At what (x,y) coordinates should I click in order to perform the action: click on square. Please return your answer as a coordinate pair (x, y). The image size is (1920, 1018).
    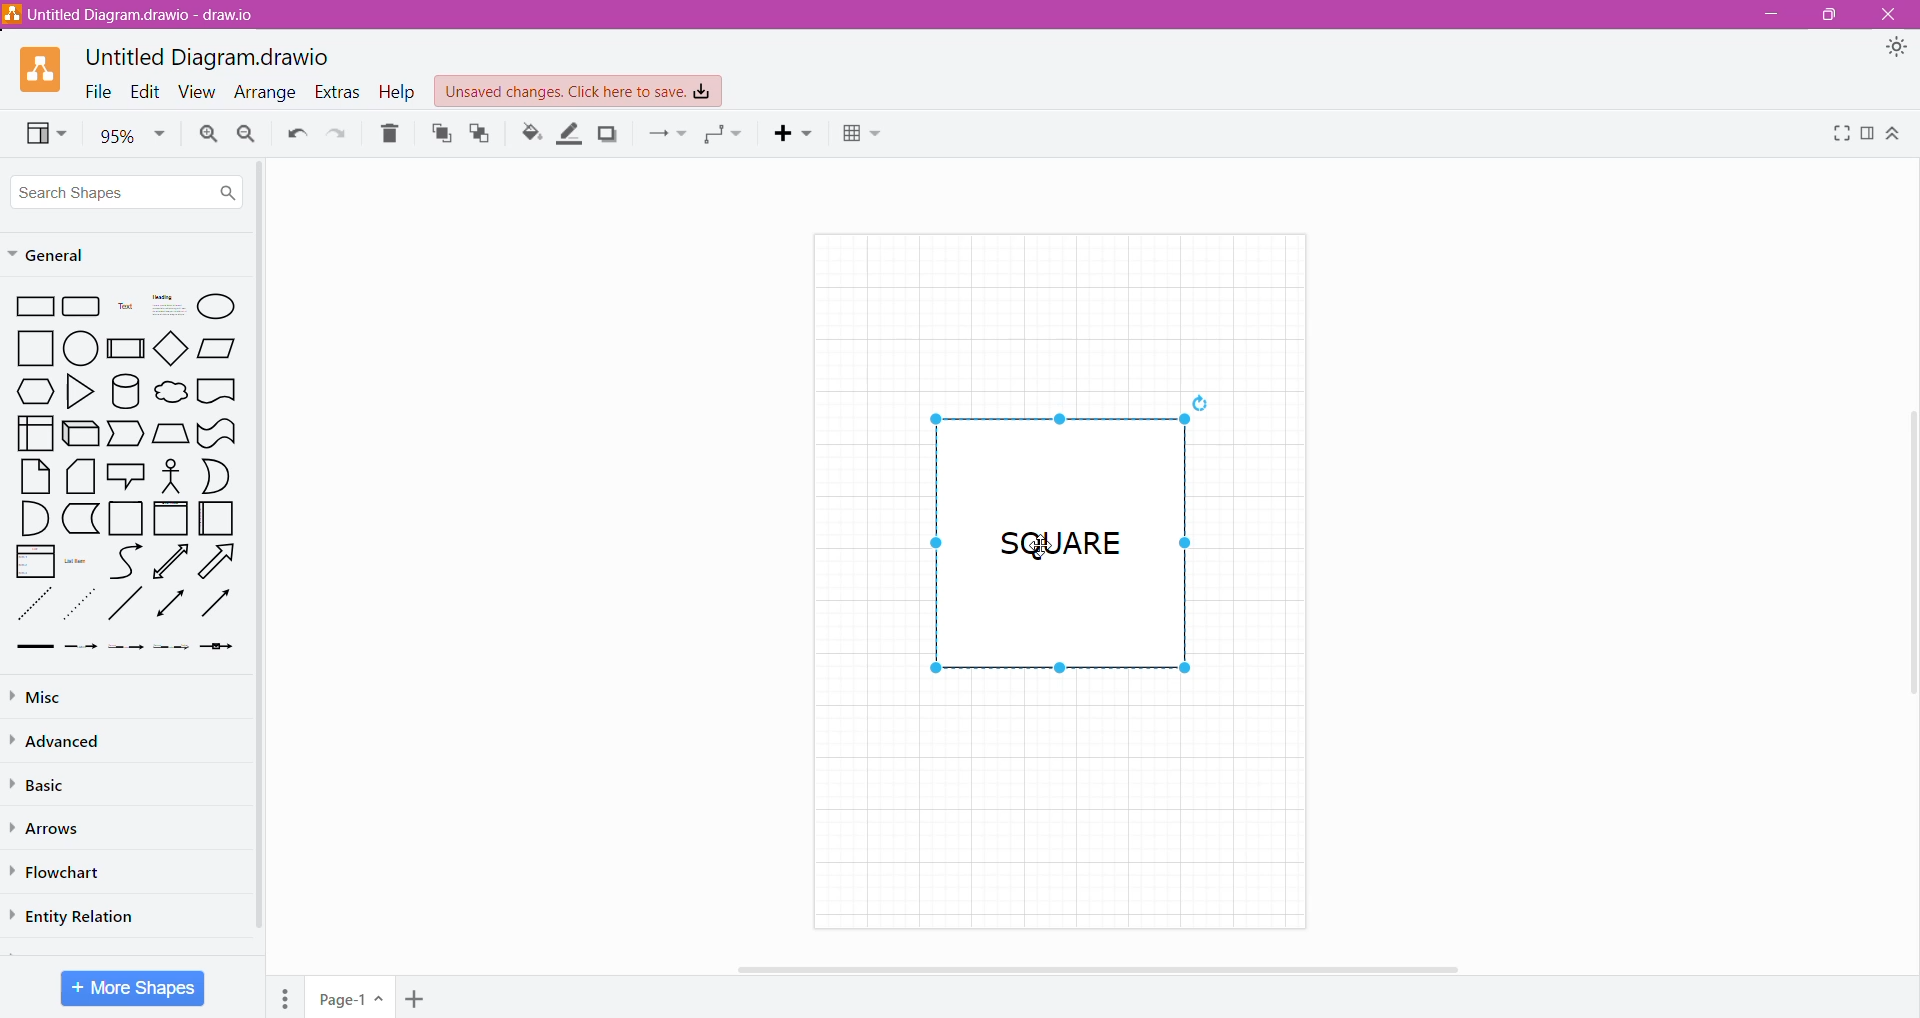
    Looking at the image, I should click on (32, 348).